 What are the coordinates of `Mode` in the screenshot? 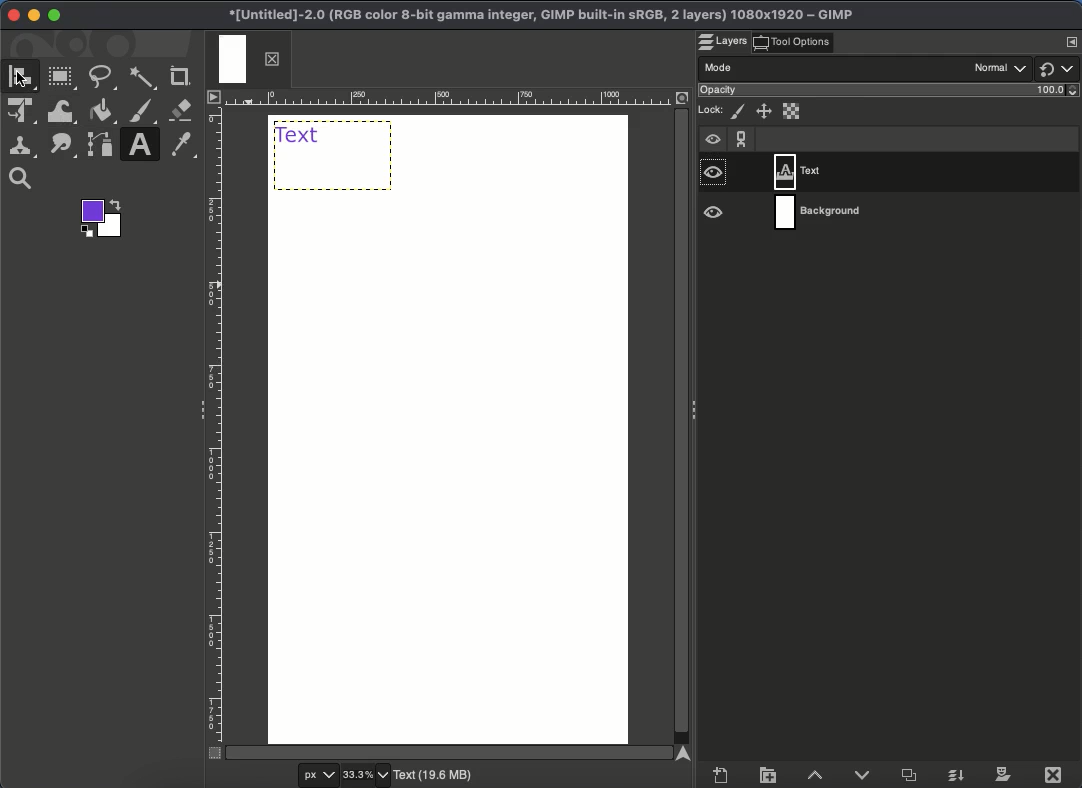 It's located at (834, 68).